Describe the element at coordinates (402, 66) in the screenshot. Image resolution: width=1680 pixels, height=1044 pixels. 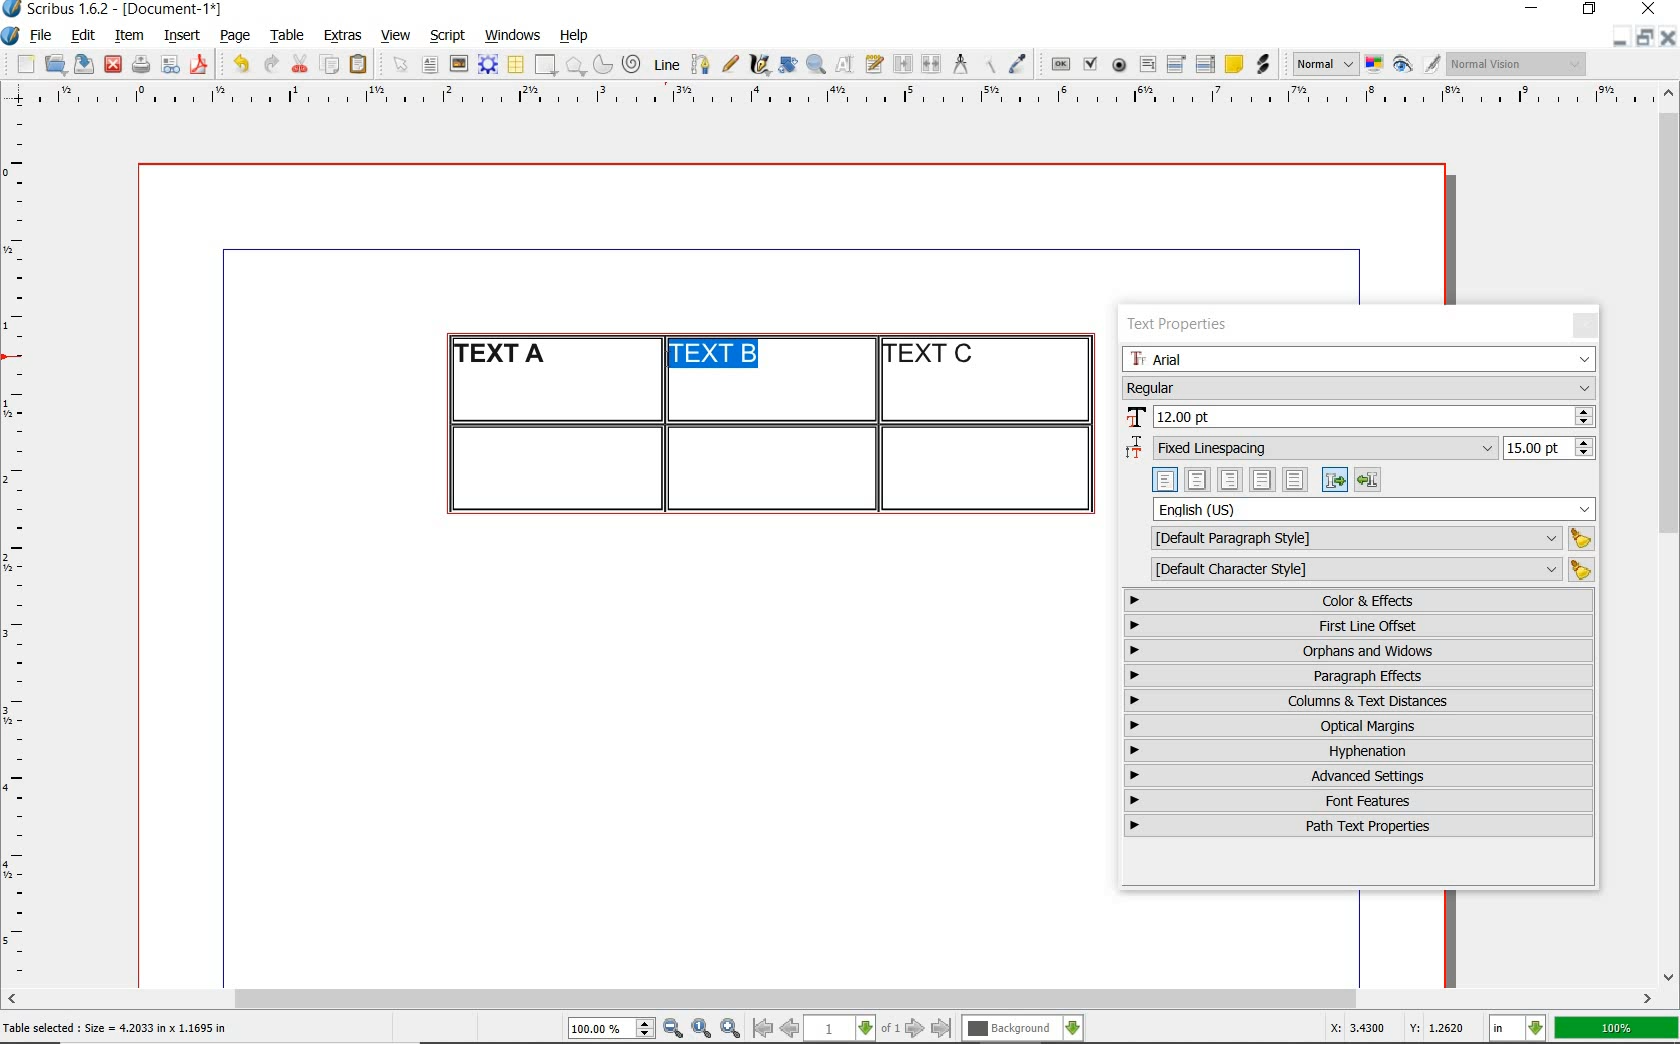
I see `select` at that location.